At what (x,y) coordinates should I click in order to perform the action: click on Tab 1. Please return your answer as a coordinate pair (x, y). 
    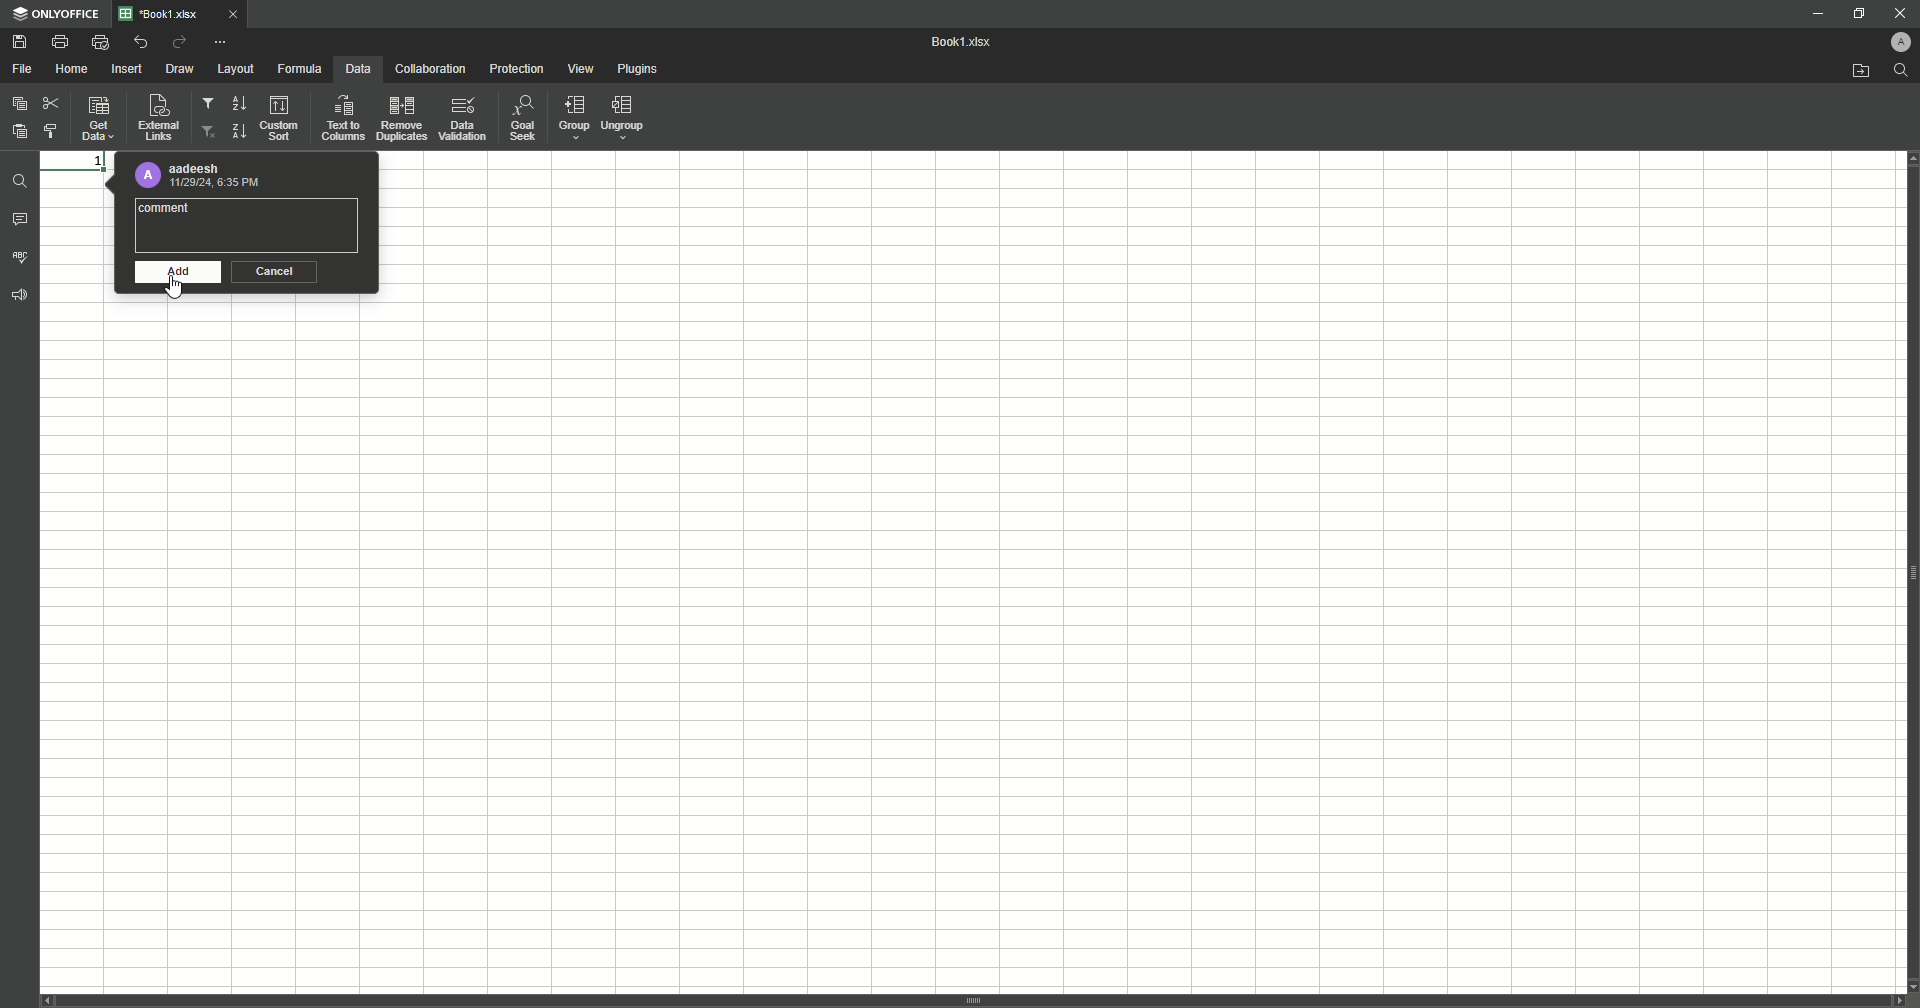
    Looking at the image, I should click on (189, 14).